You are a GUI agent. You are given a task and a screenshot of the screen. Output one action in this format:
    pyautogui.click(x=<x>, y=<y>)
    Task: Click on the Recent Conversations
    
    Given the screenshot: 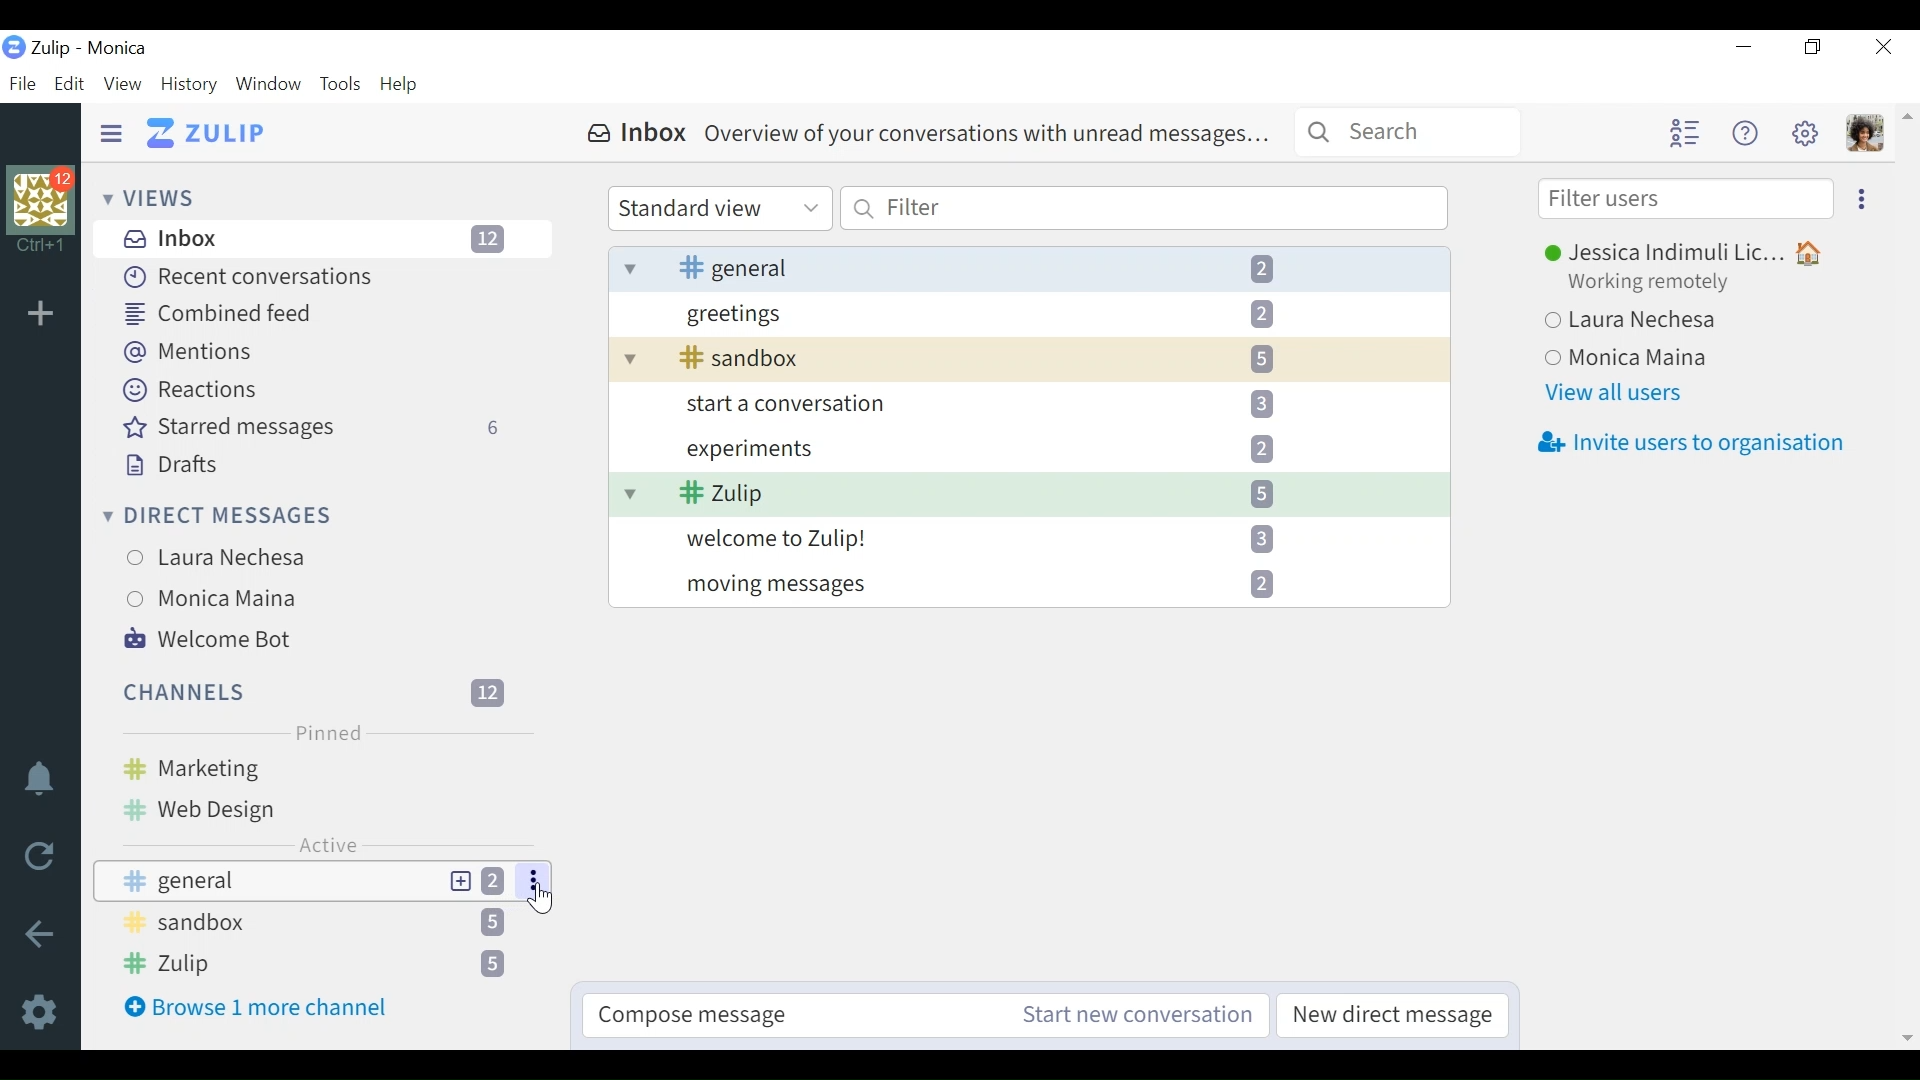 What is the action you would take?
    pyautogui.click(x=244, y=277)
    